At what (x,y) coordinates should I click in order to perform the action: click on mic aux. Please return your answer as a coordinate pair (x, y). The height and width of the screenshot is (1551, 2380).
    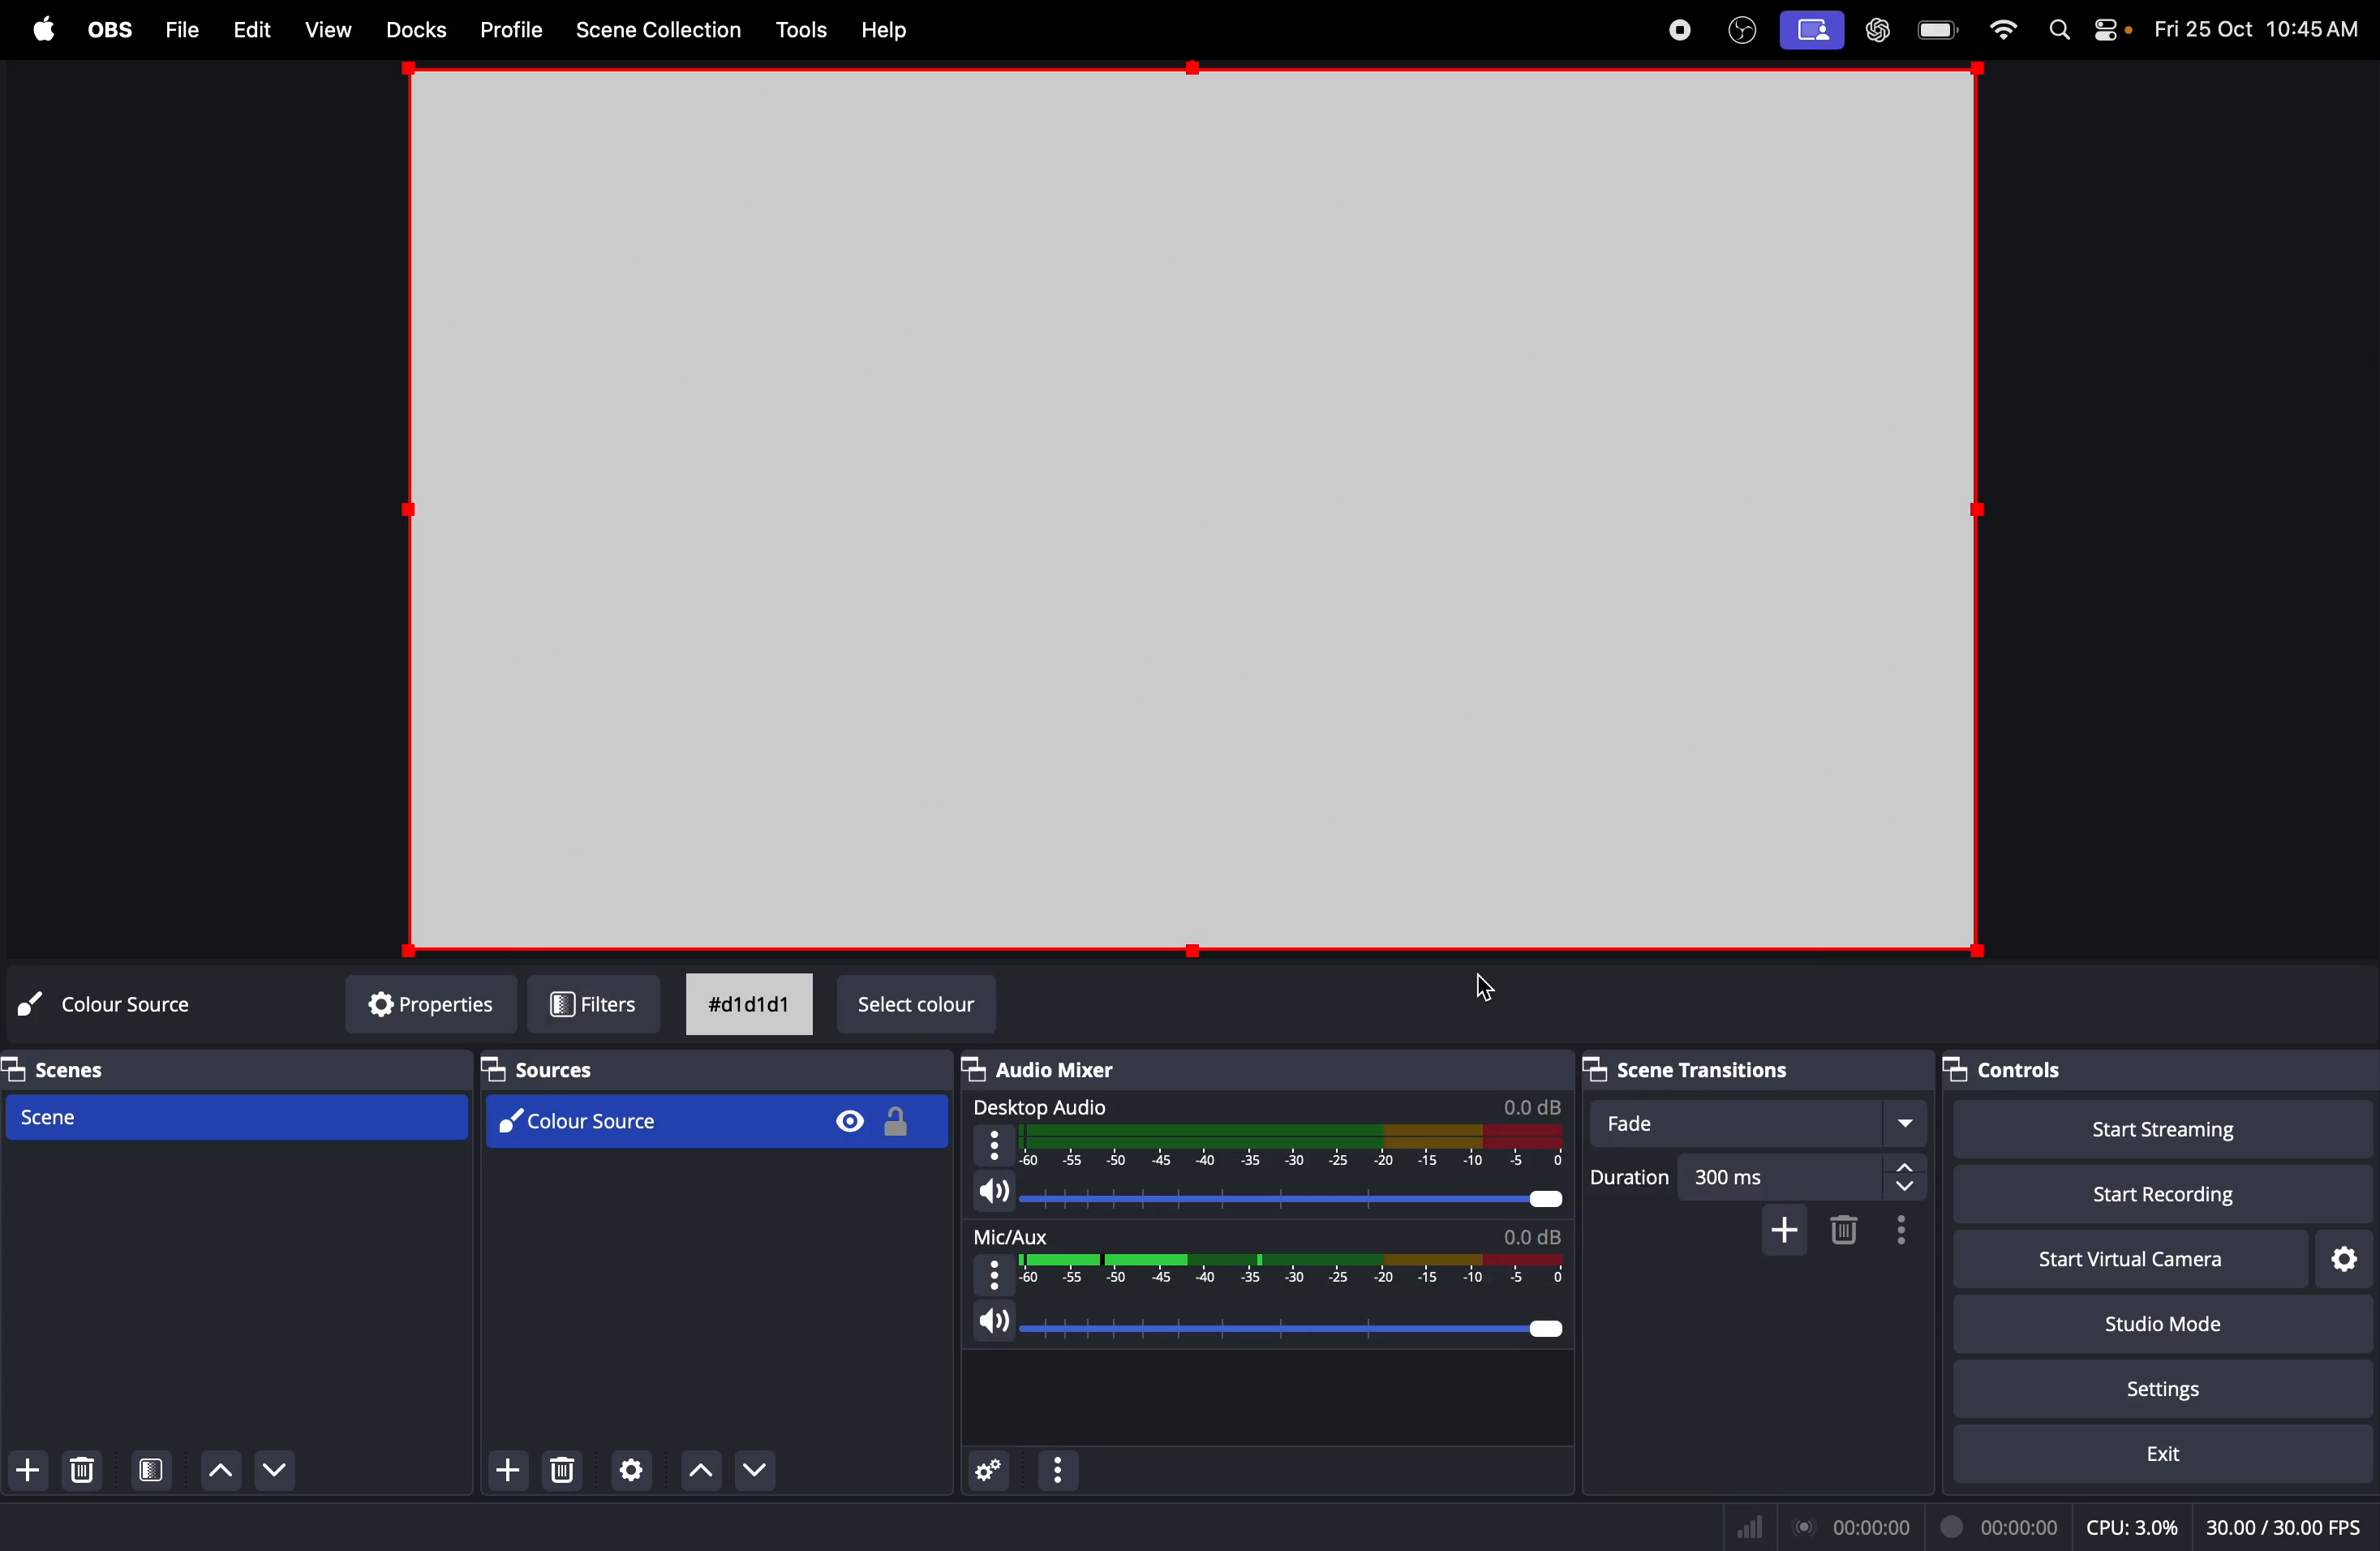
    Looking at the image, I should click on (1015, 1236).